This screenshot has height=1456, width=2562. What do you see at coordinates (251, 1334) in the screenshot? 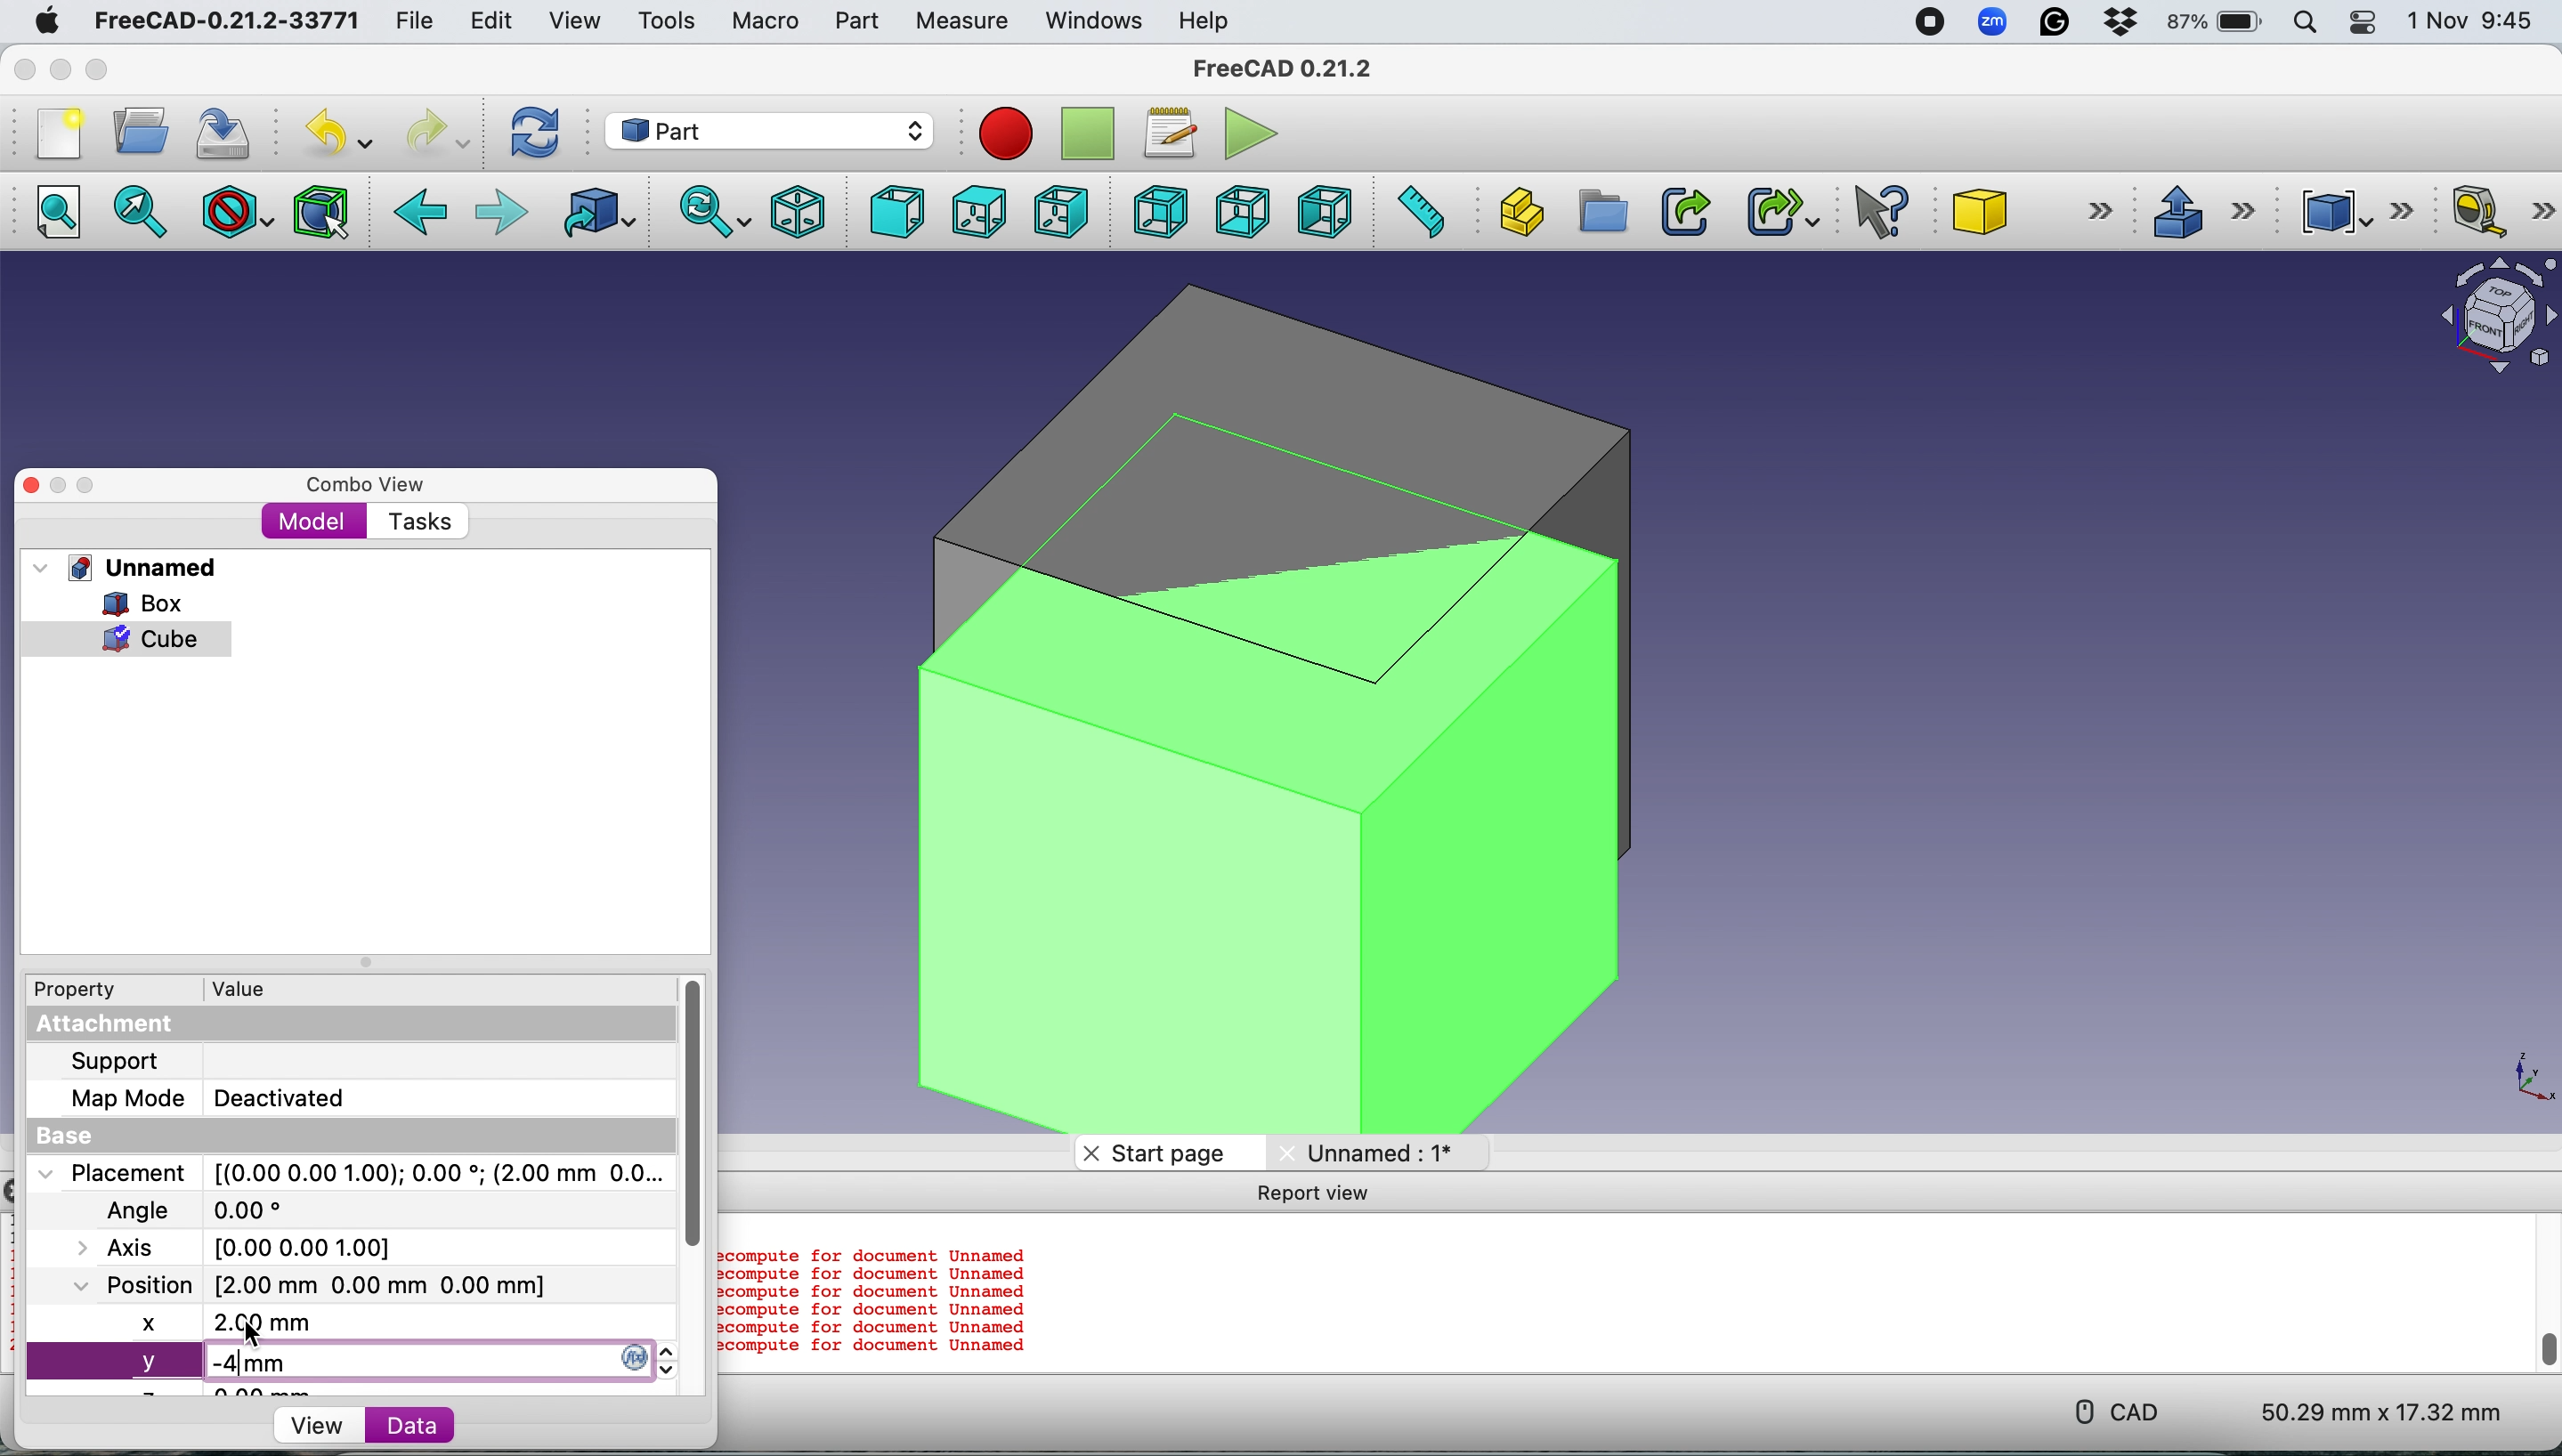
I see `Cursor` at bounding box center [251, 1334].